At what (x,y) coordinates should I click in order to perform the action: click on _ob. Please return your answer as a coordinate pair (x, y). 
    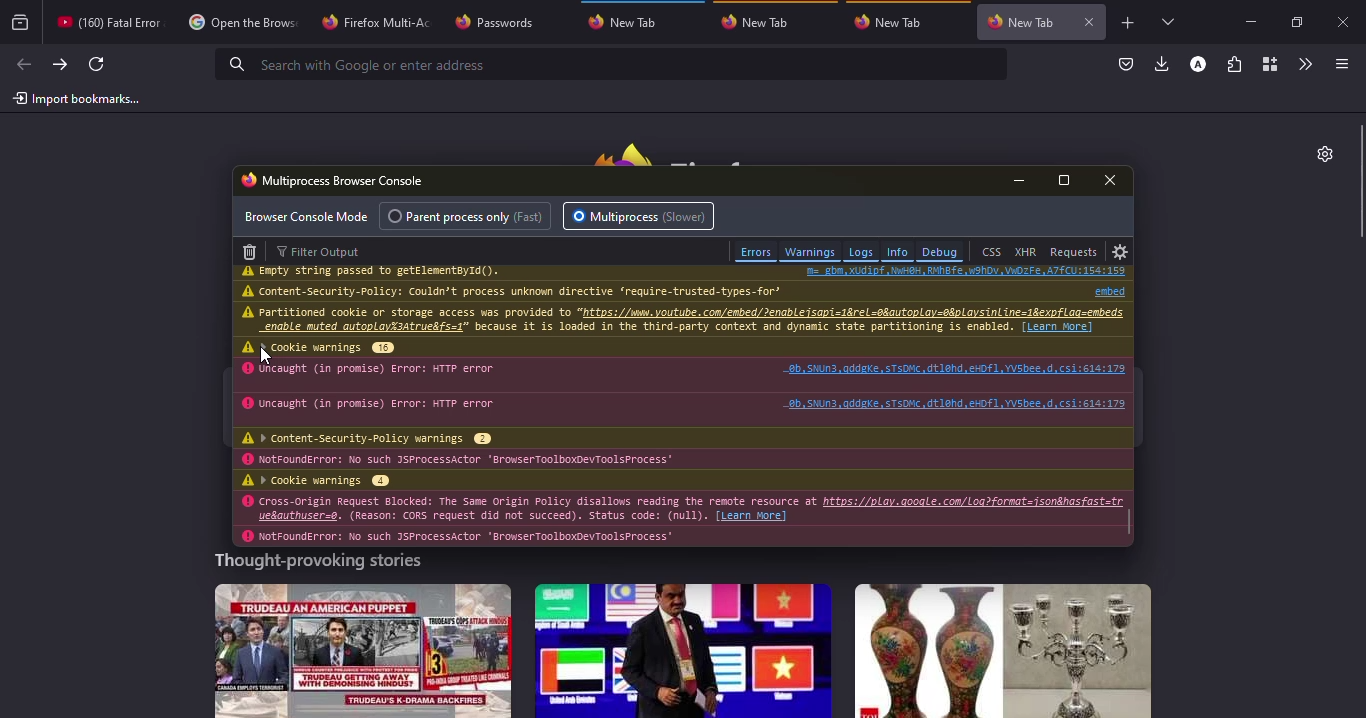
    Looking at the image, I should click on (954, 403).